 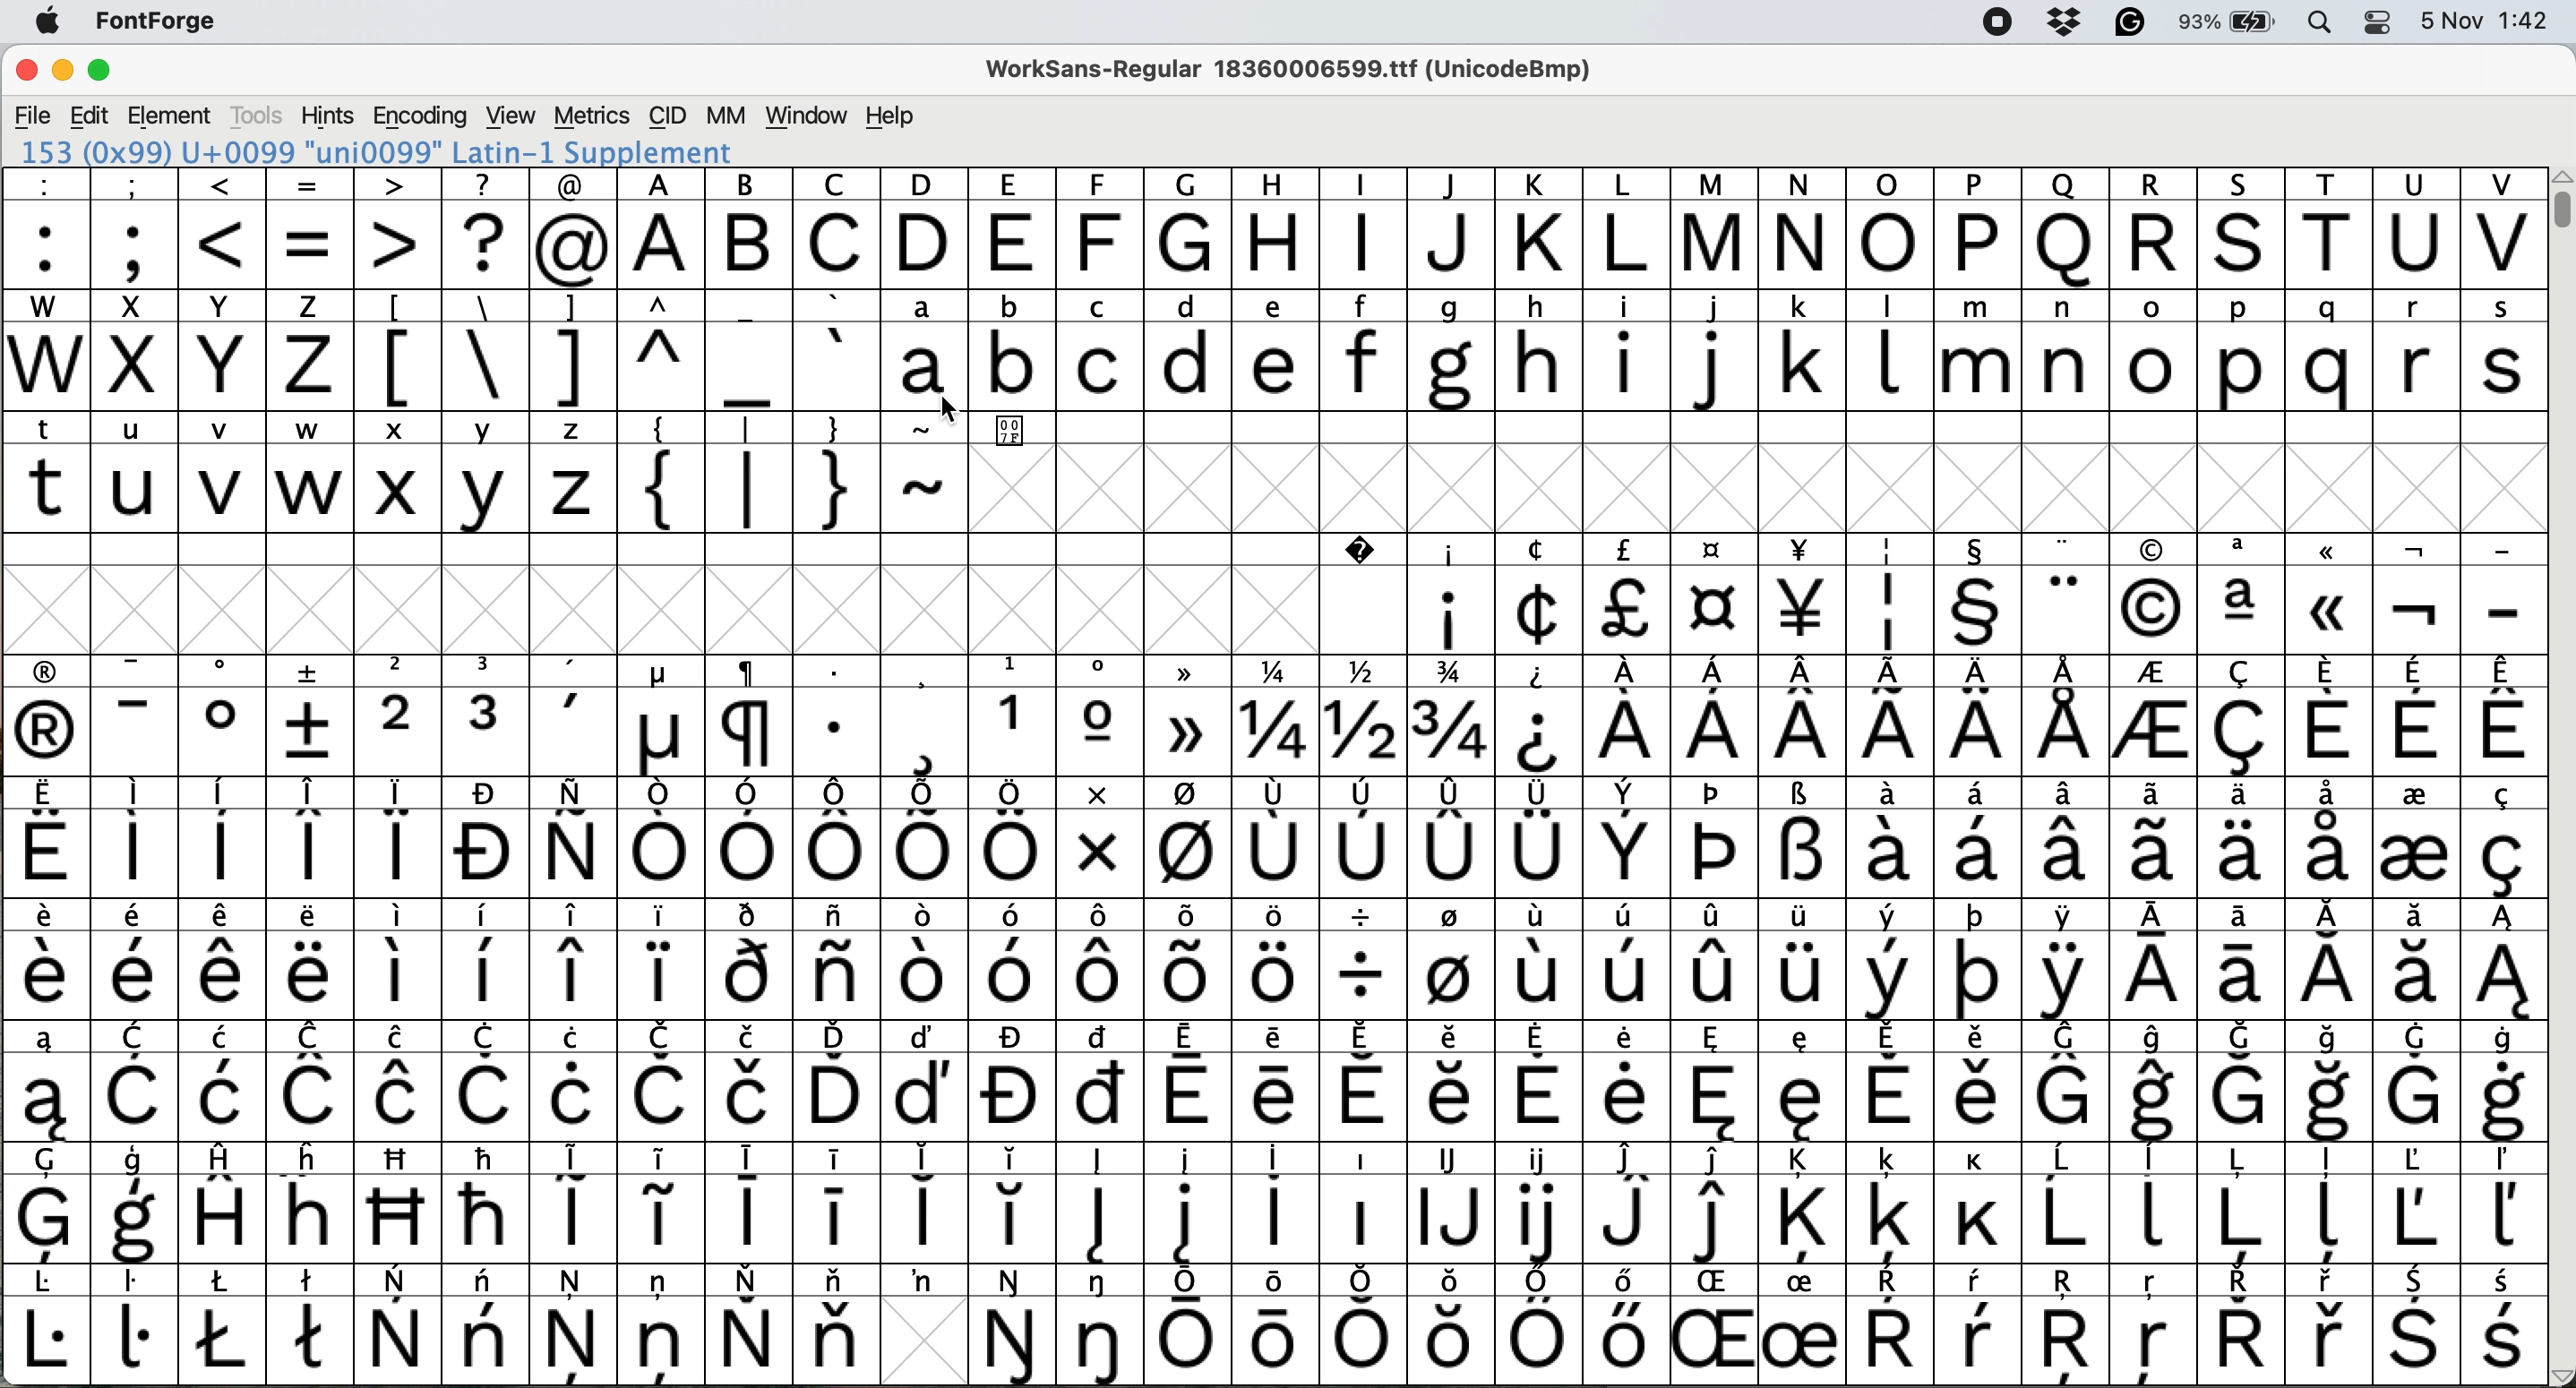 I want to click on symbol, so click(x=576, y=1081).